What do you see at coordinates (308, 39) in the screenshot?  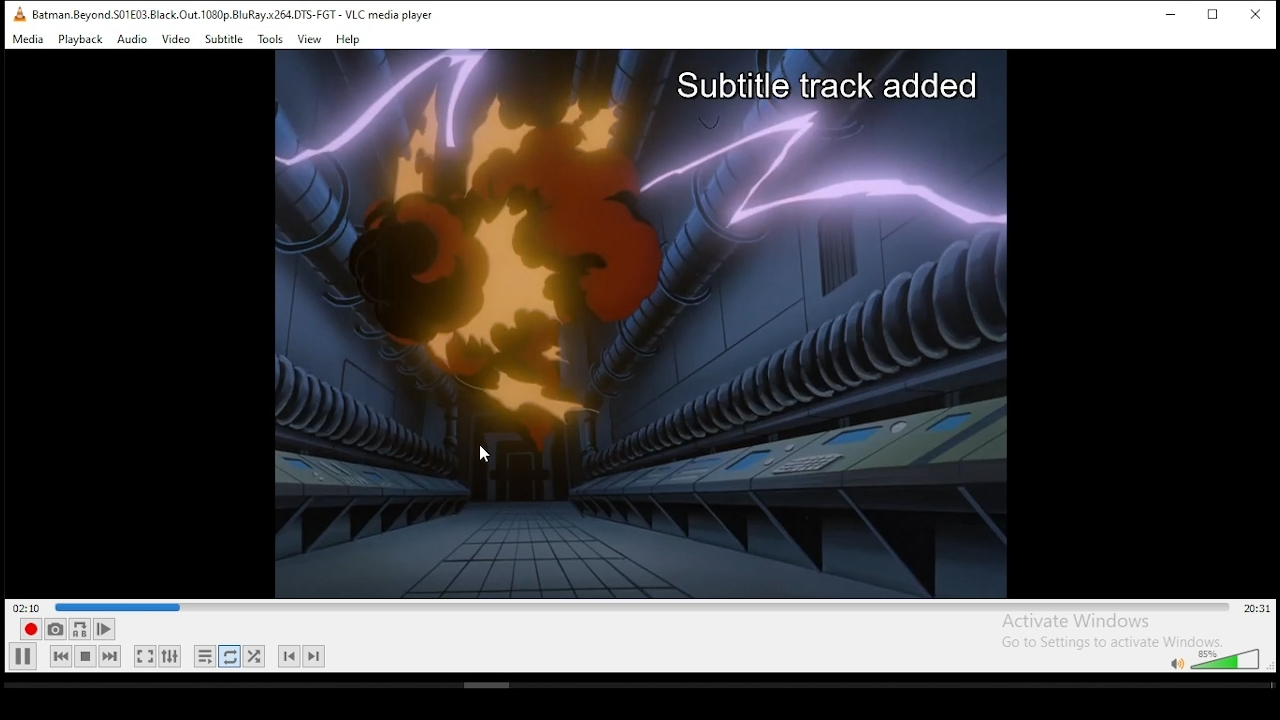 I see `view` at bounding box center [308, 39].